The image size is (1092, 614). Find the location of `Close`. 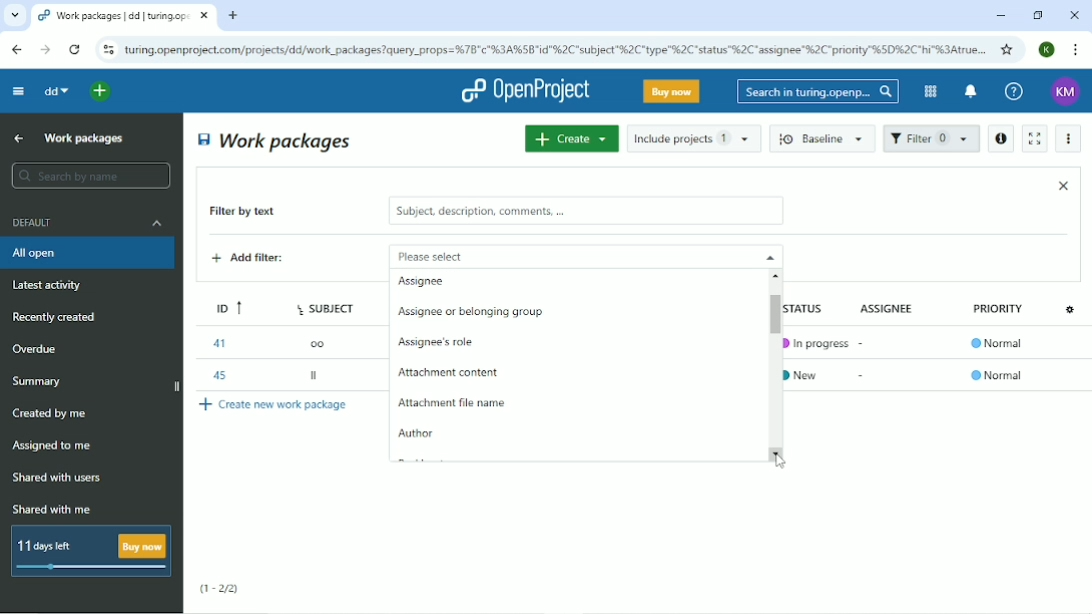

Close is located at coordinates (1074, 15).